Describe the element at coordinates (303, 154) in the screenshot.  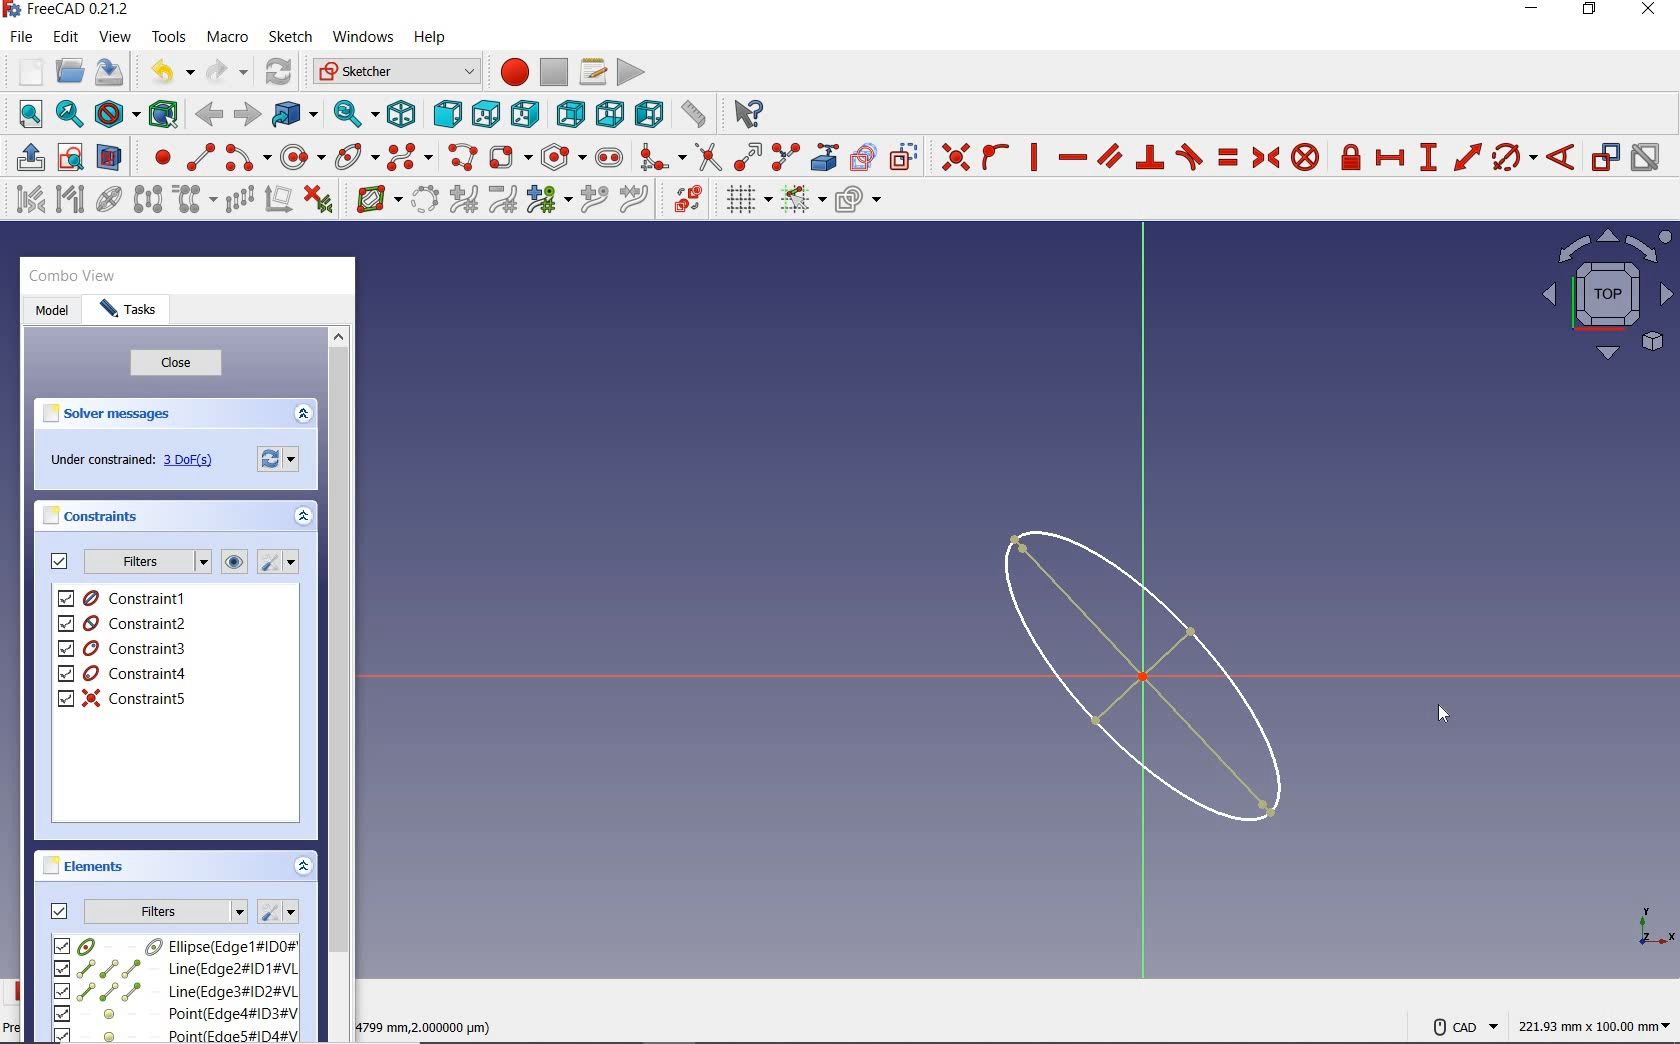
I see `create circle` at that location.